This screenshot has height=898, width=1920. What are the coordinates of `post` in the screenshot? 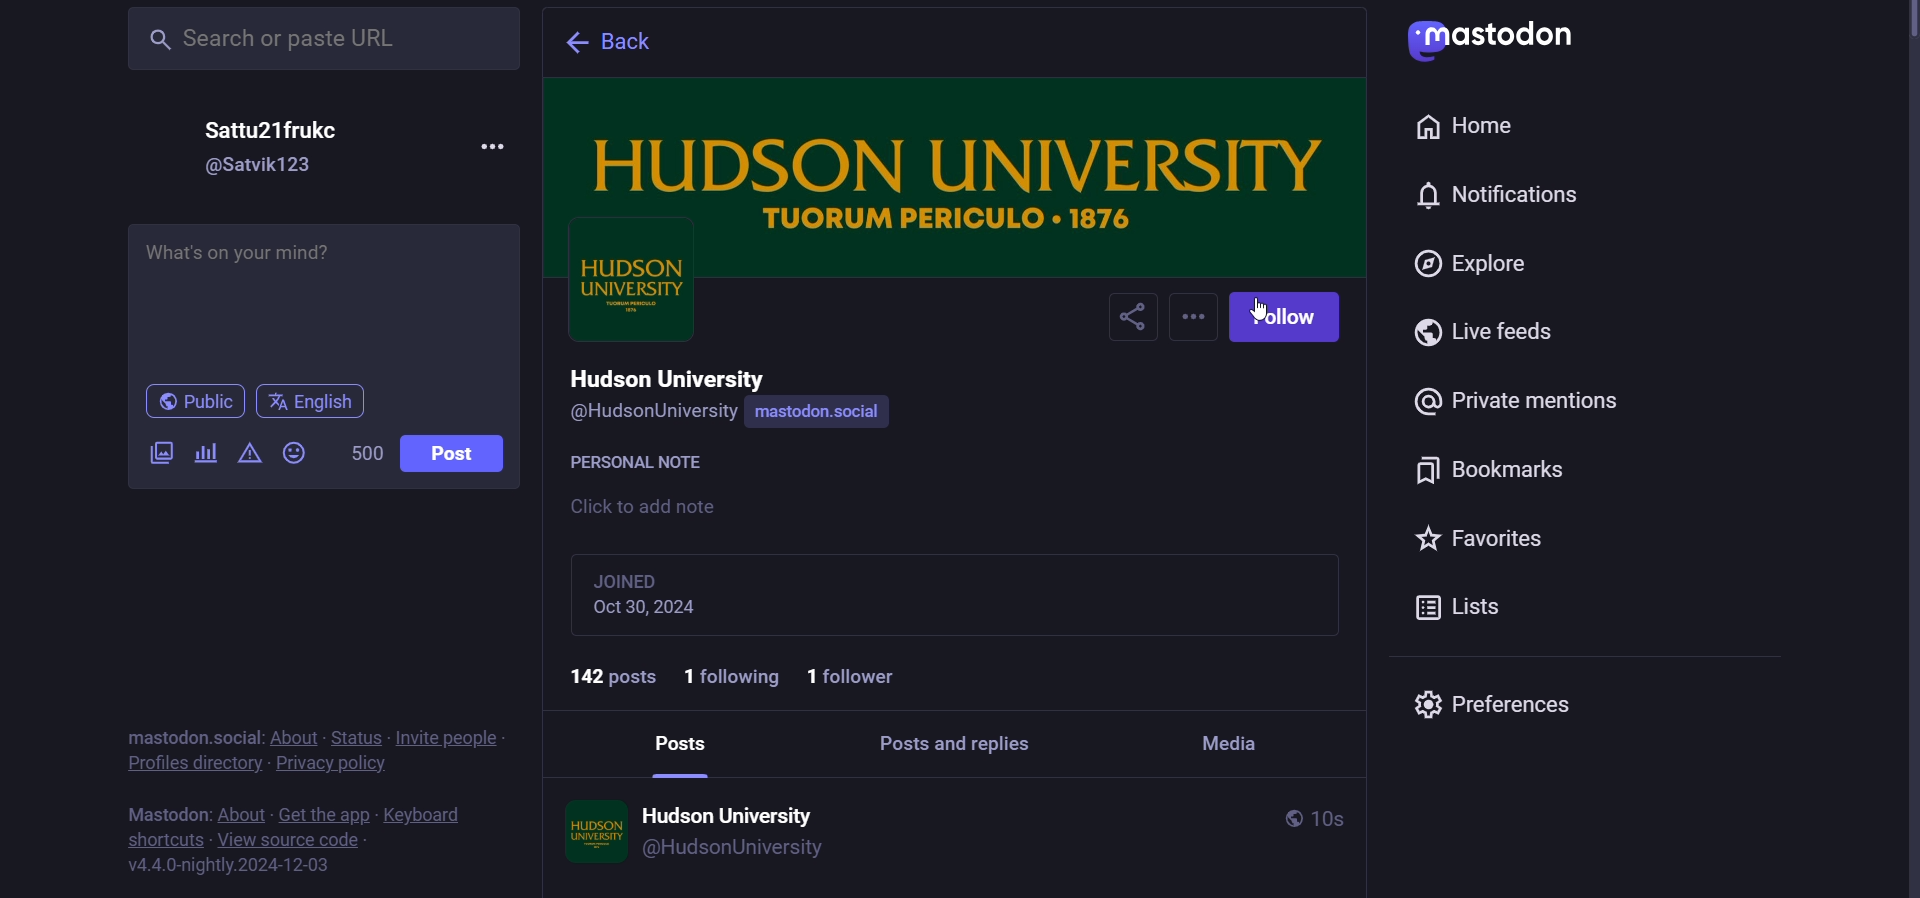 It's located at (462, 458).